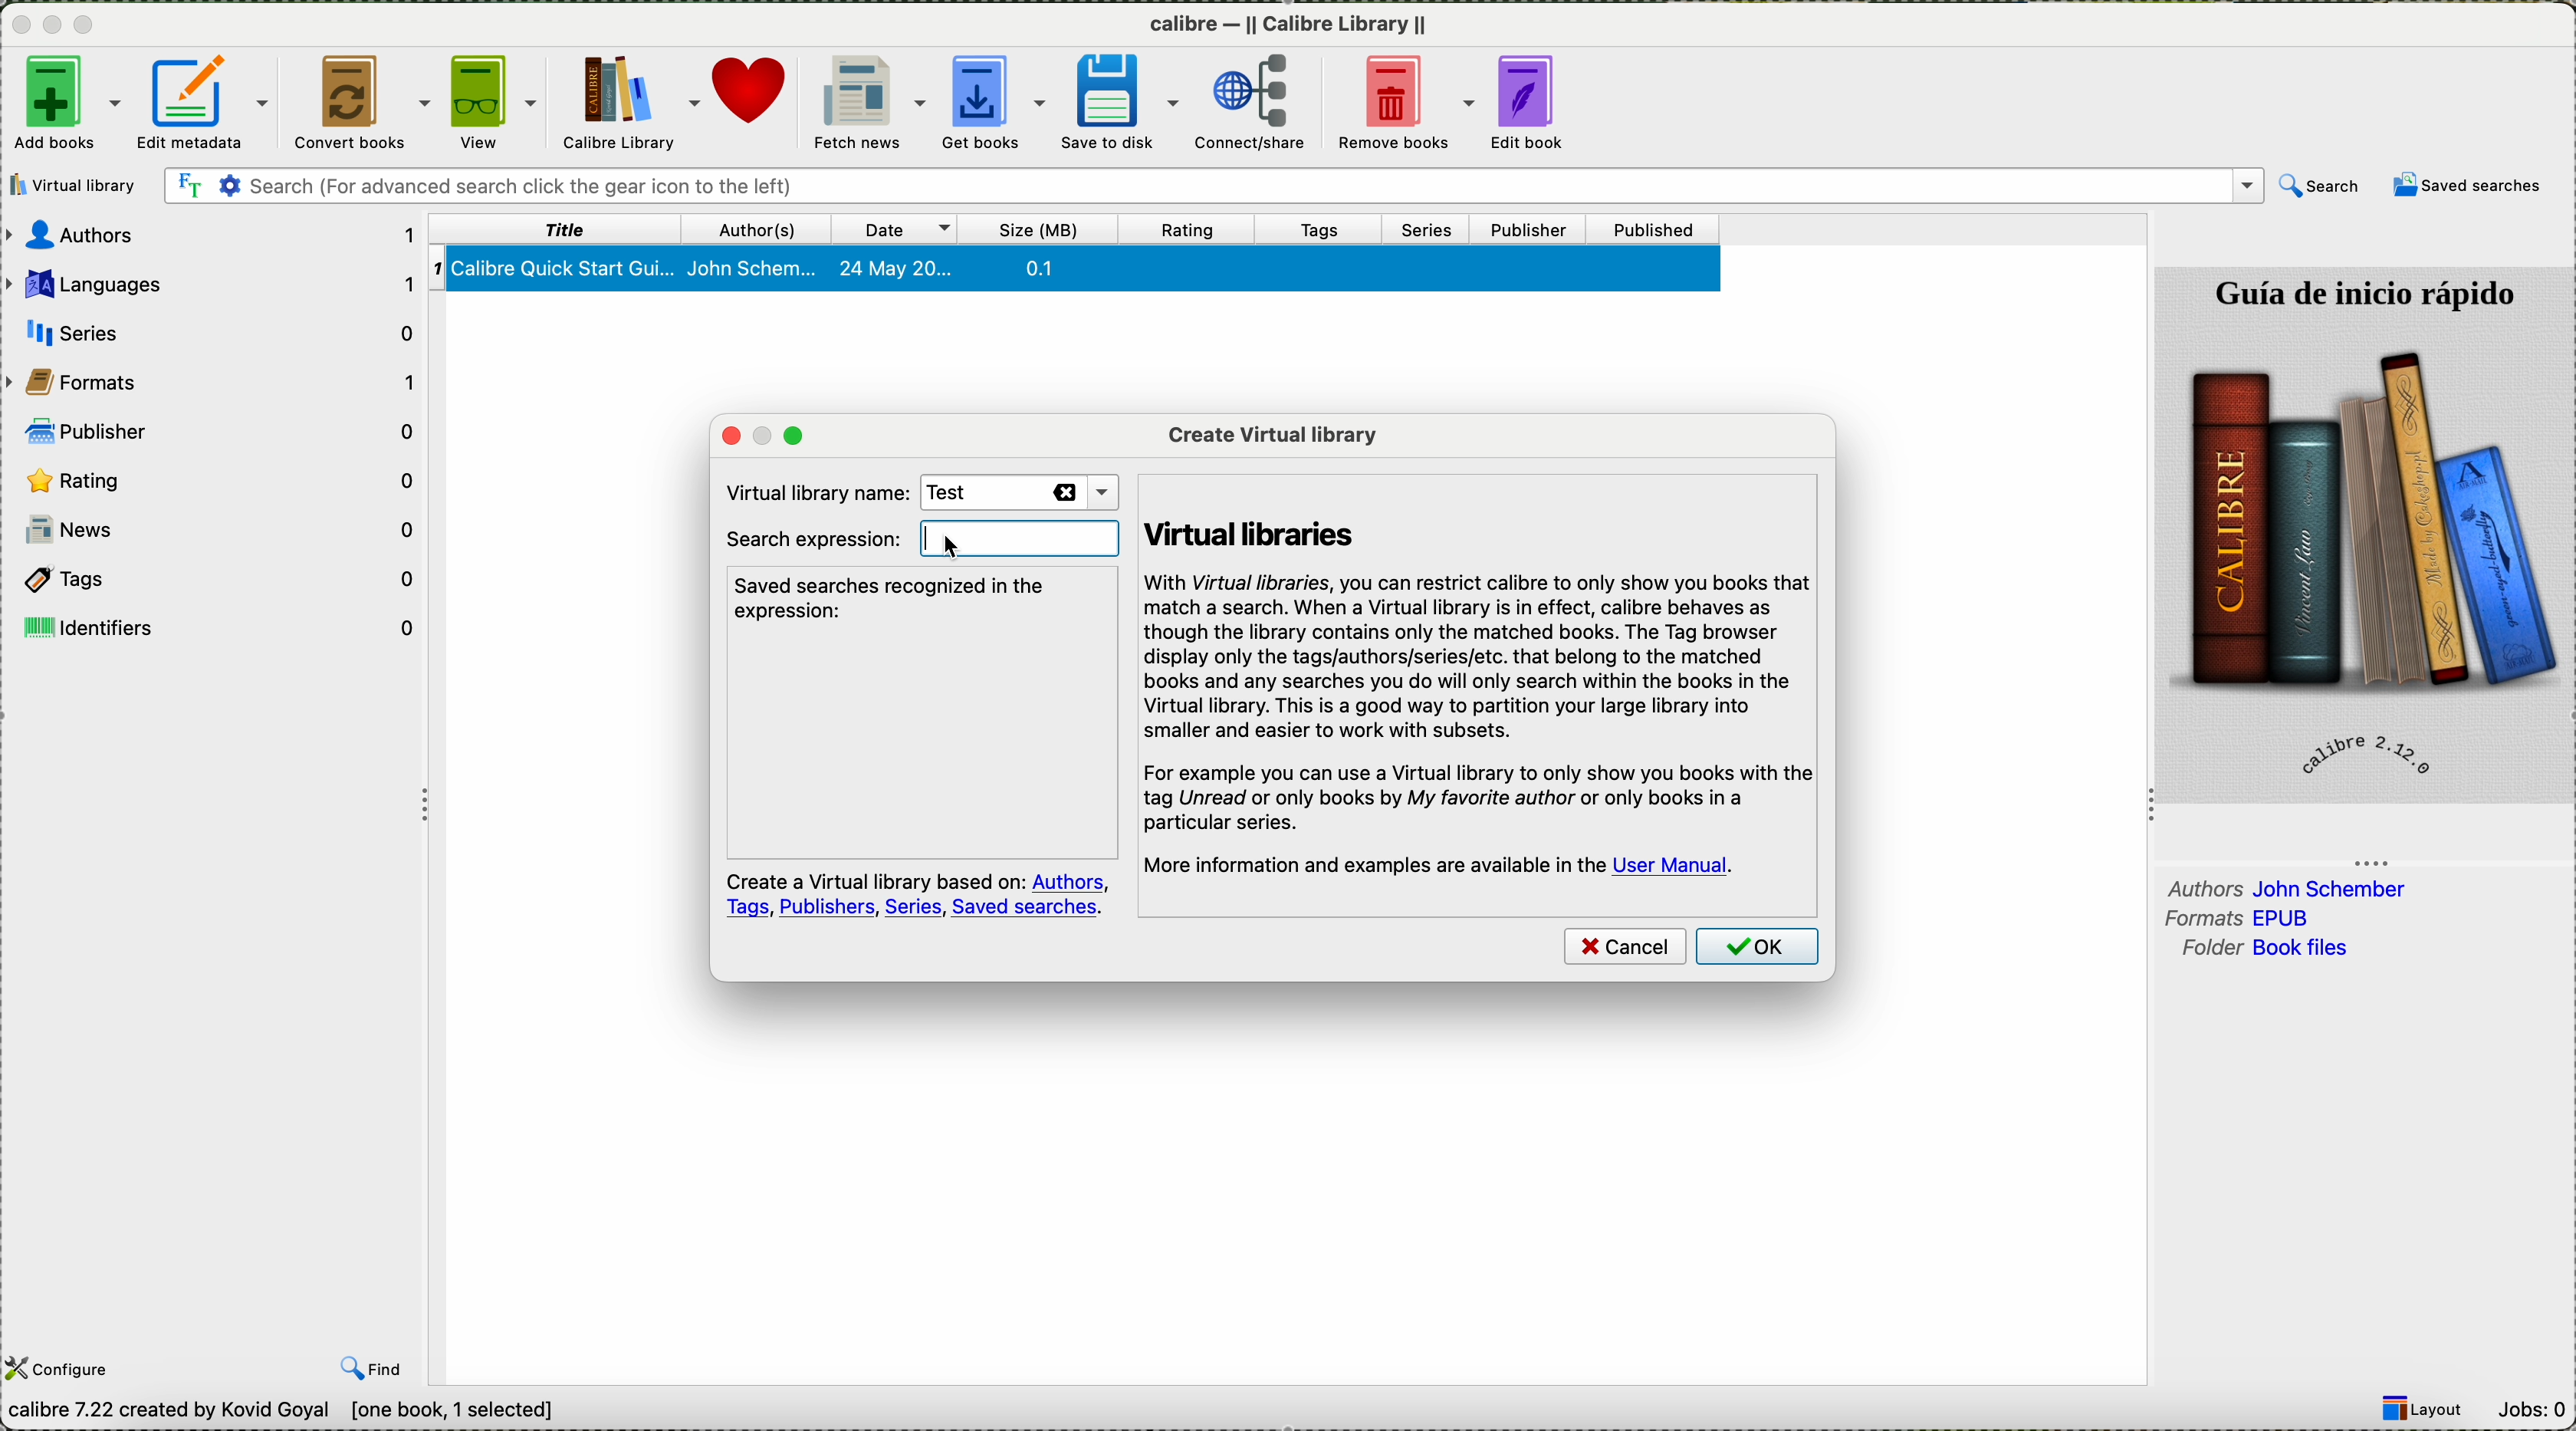 This screenshot has width=2576, height=1431. I want to click on rating, so click(1191, 227).